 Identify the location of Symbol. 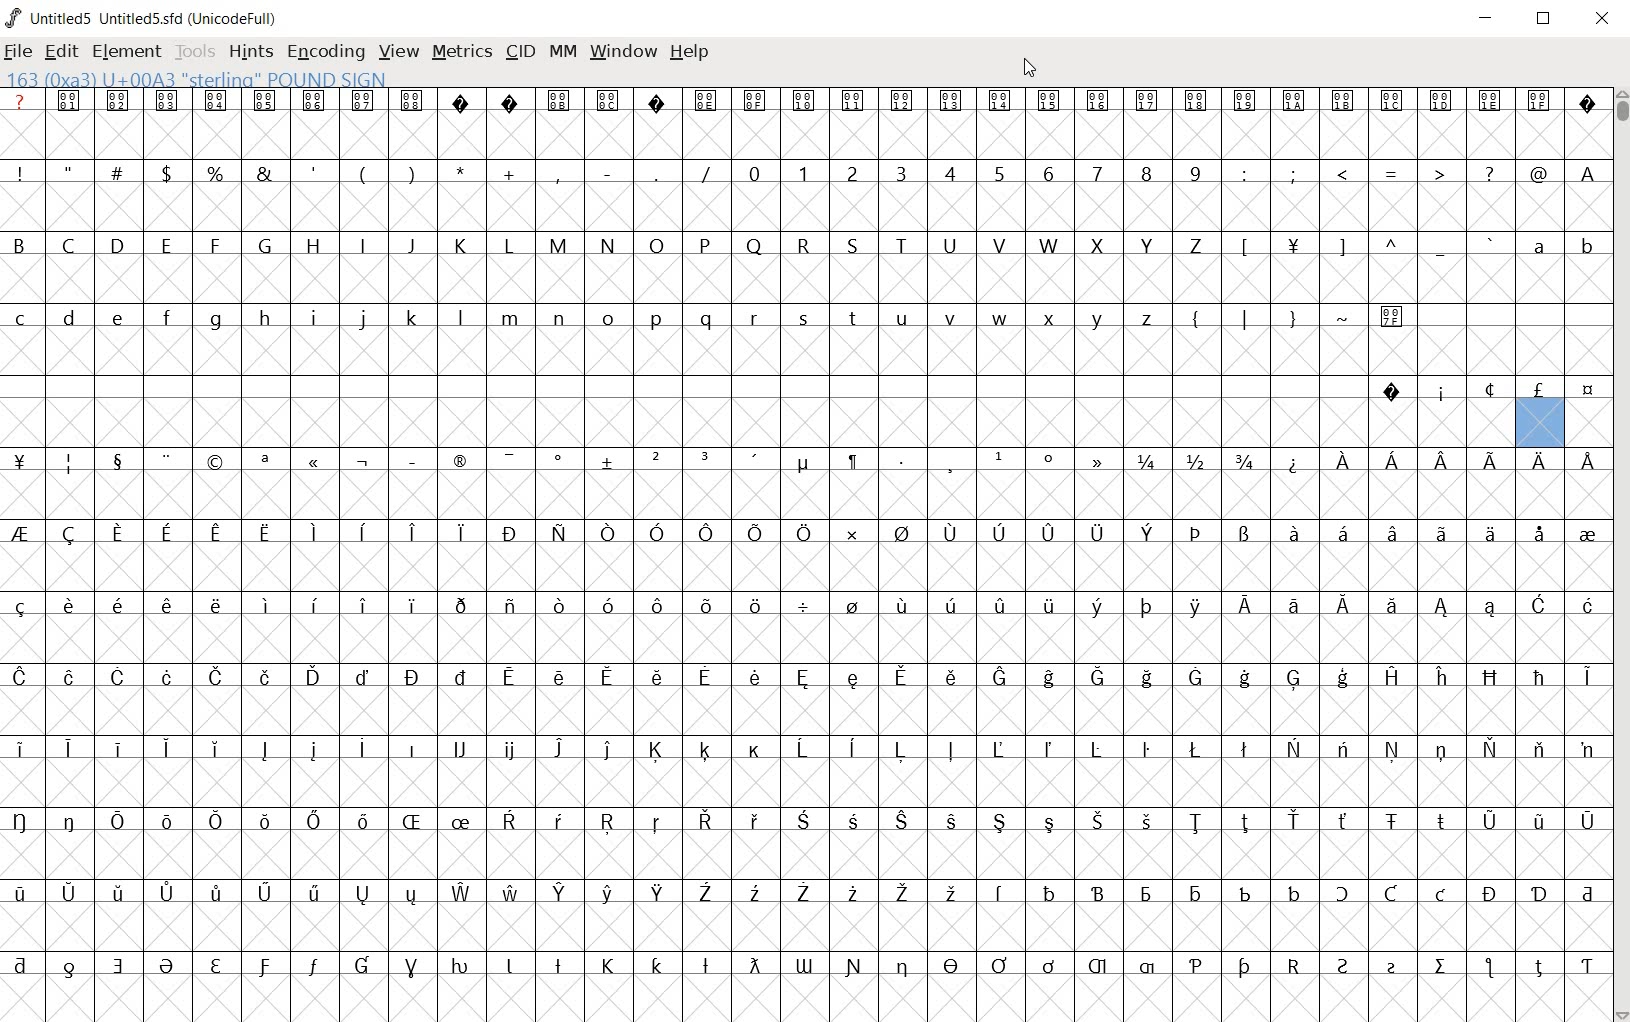
(1048, 531).